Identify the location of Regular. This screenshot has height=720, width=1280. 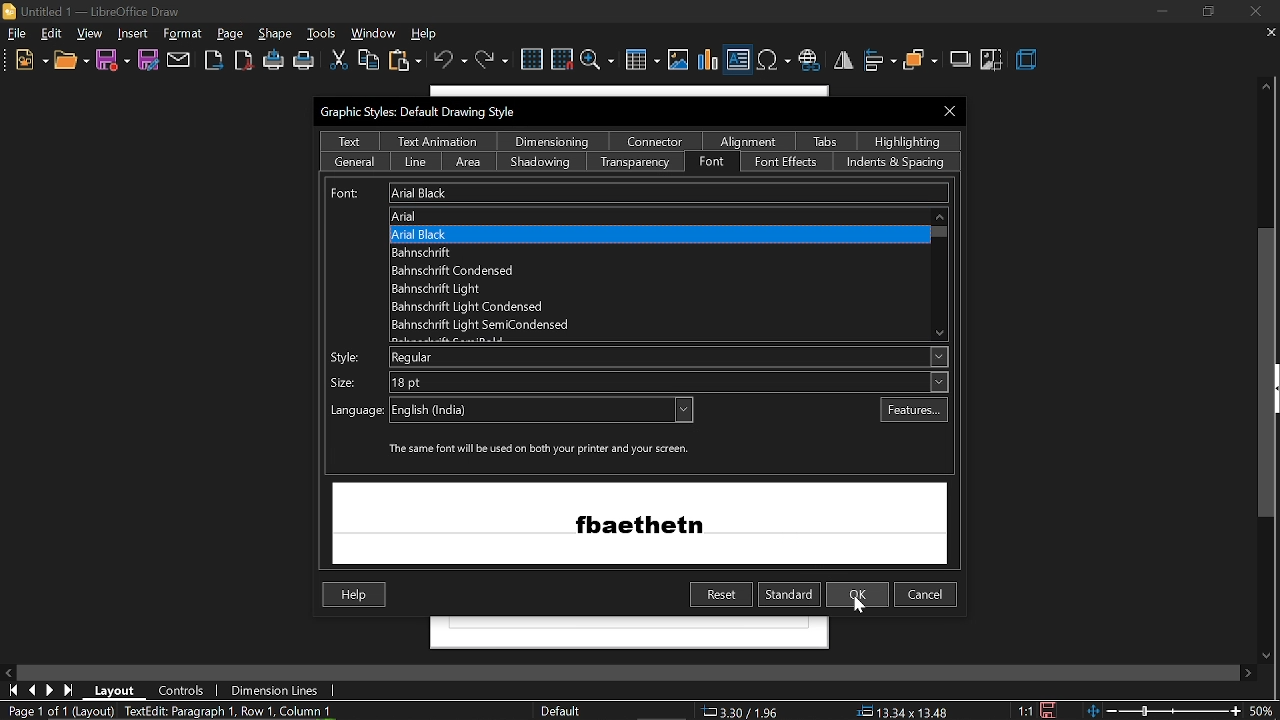
(665, 358).